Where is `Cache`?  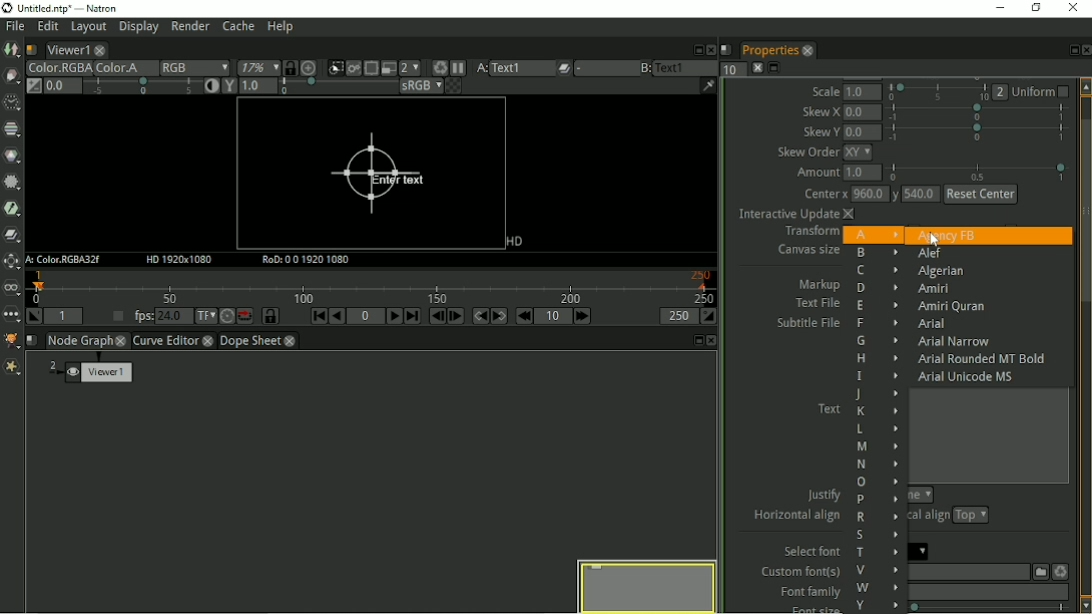 Cache is located at coordinates (238, 27).